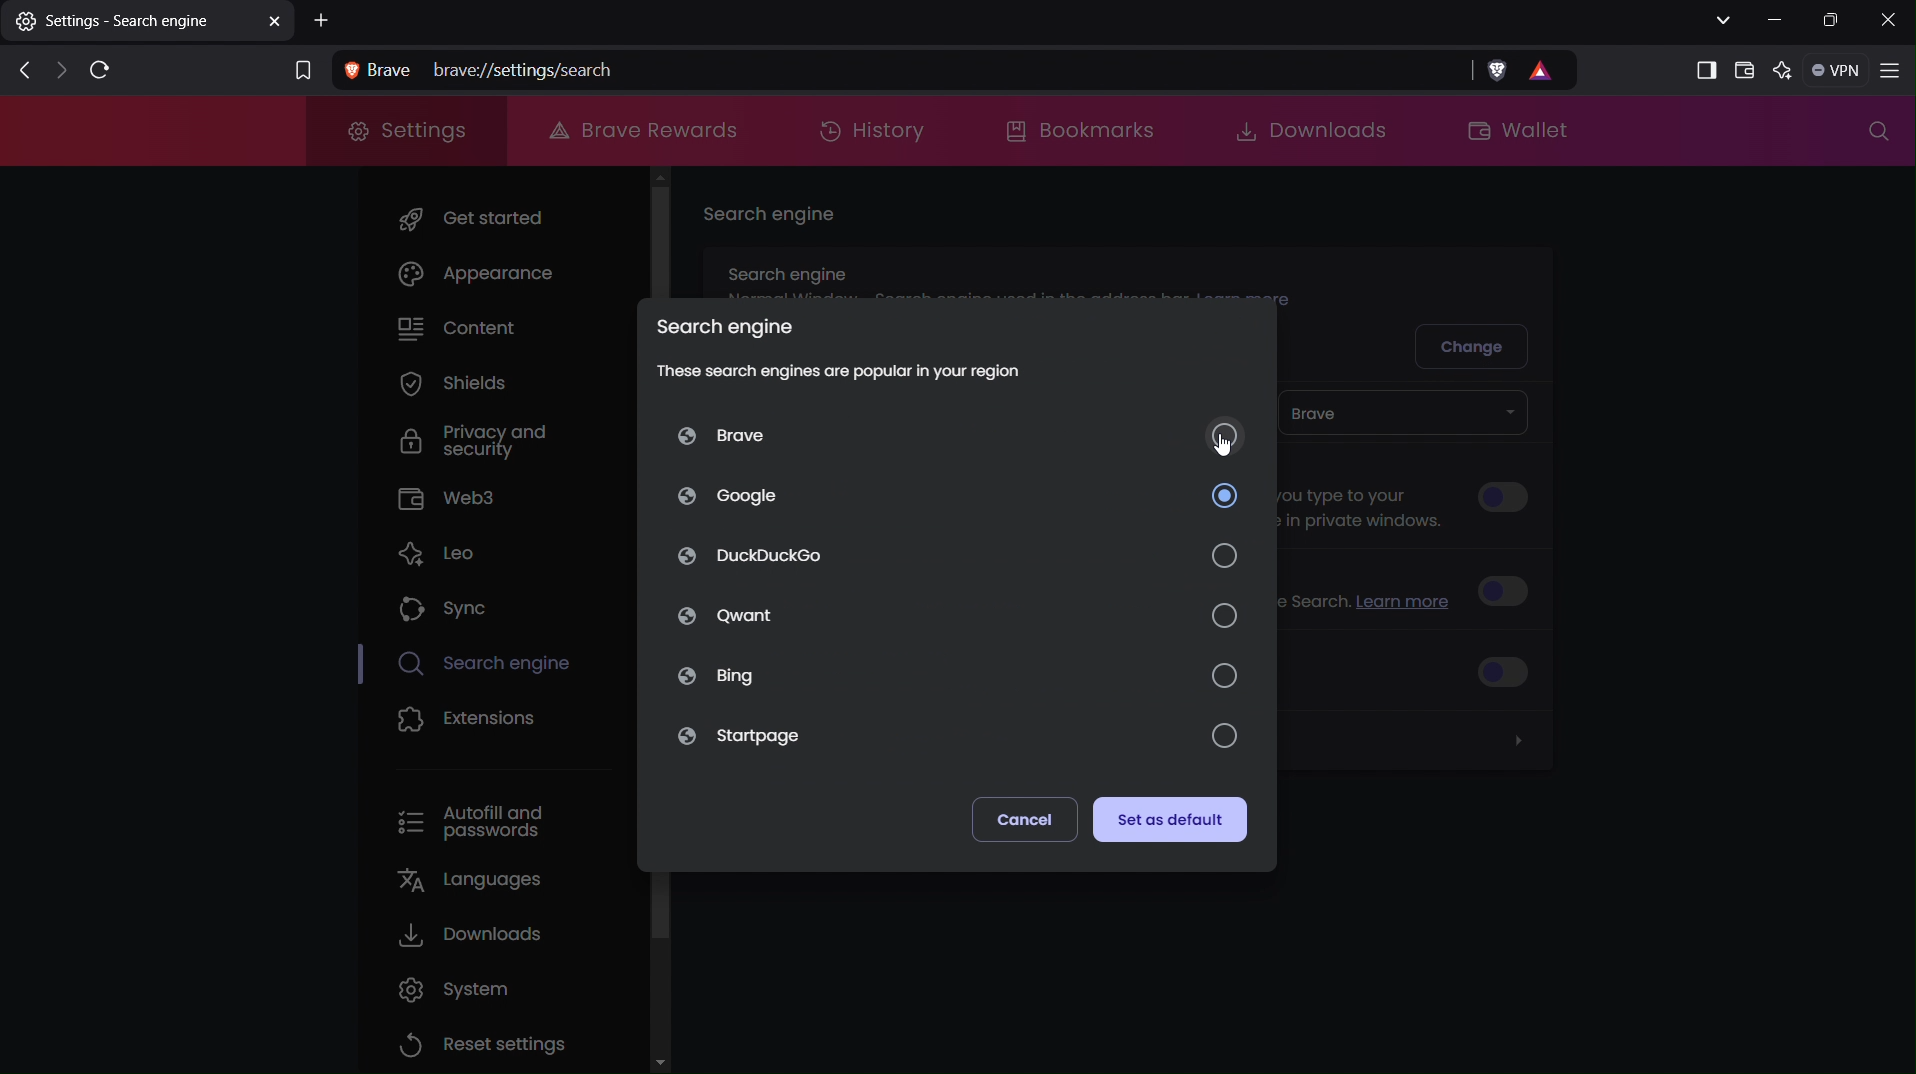 This screenshot has width=1916, height=1074. Describe the element at coordinates (721, 321) in the screenshot. I see `Search engine` at that location.